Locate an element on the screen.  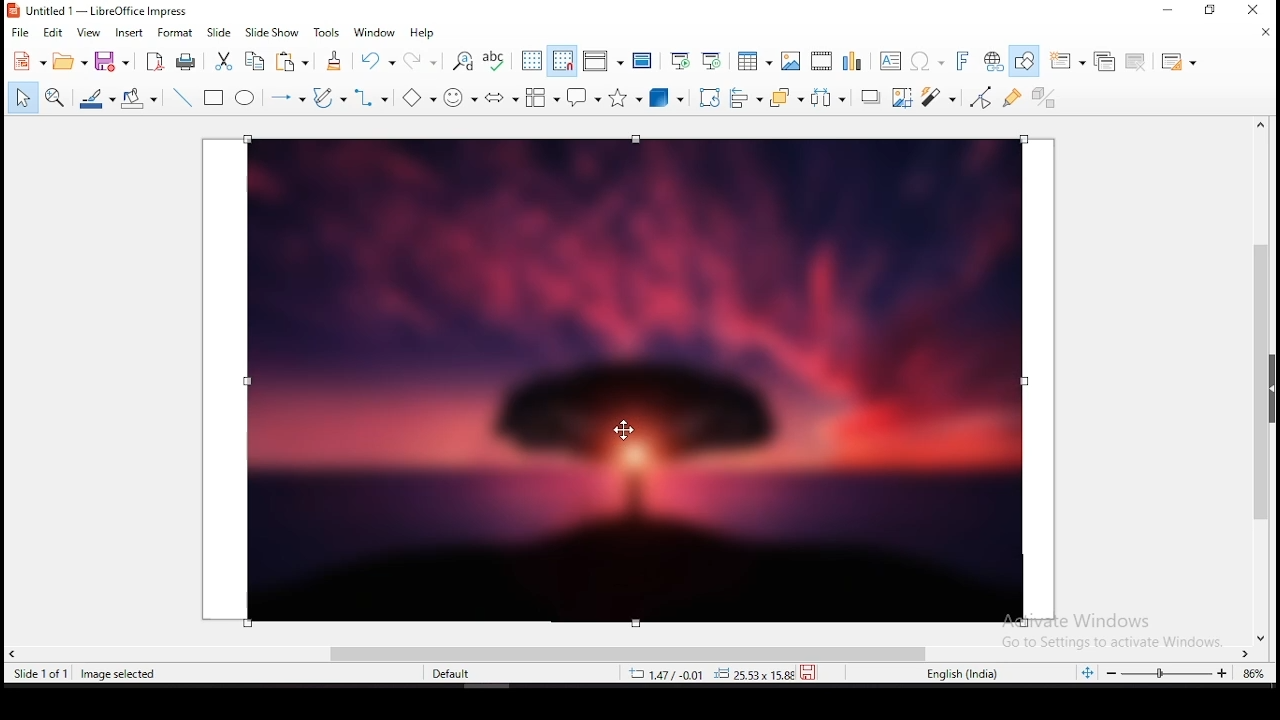
symbol shapes is located at coordinates (463, 96).